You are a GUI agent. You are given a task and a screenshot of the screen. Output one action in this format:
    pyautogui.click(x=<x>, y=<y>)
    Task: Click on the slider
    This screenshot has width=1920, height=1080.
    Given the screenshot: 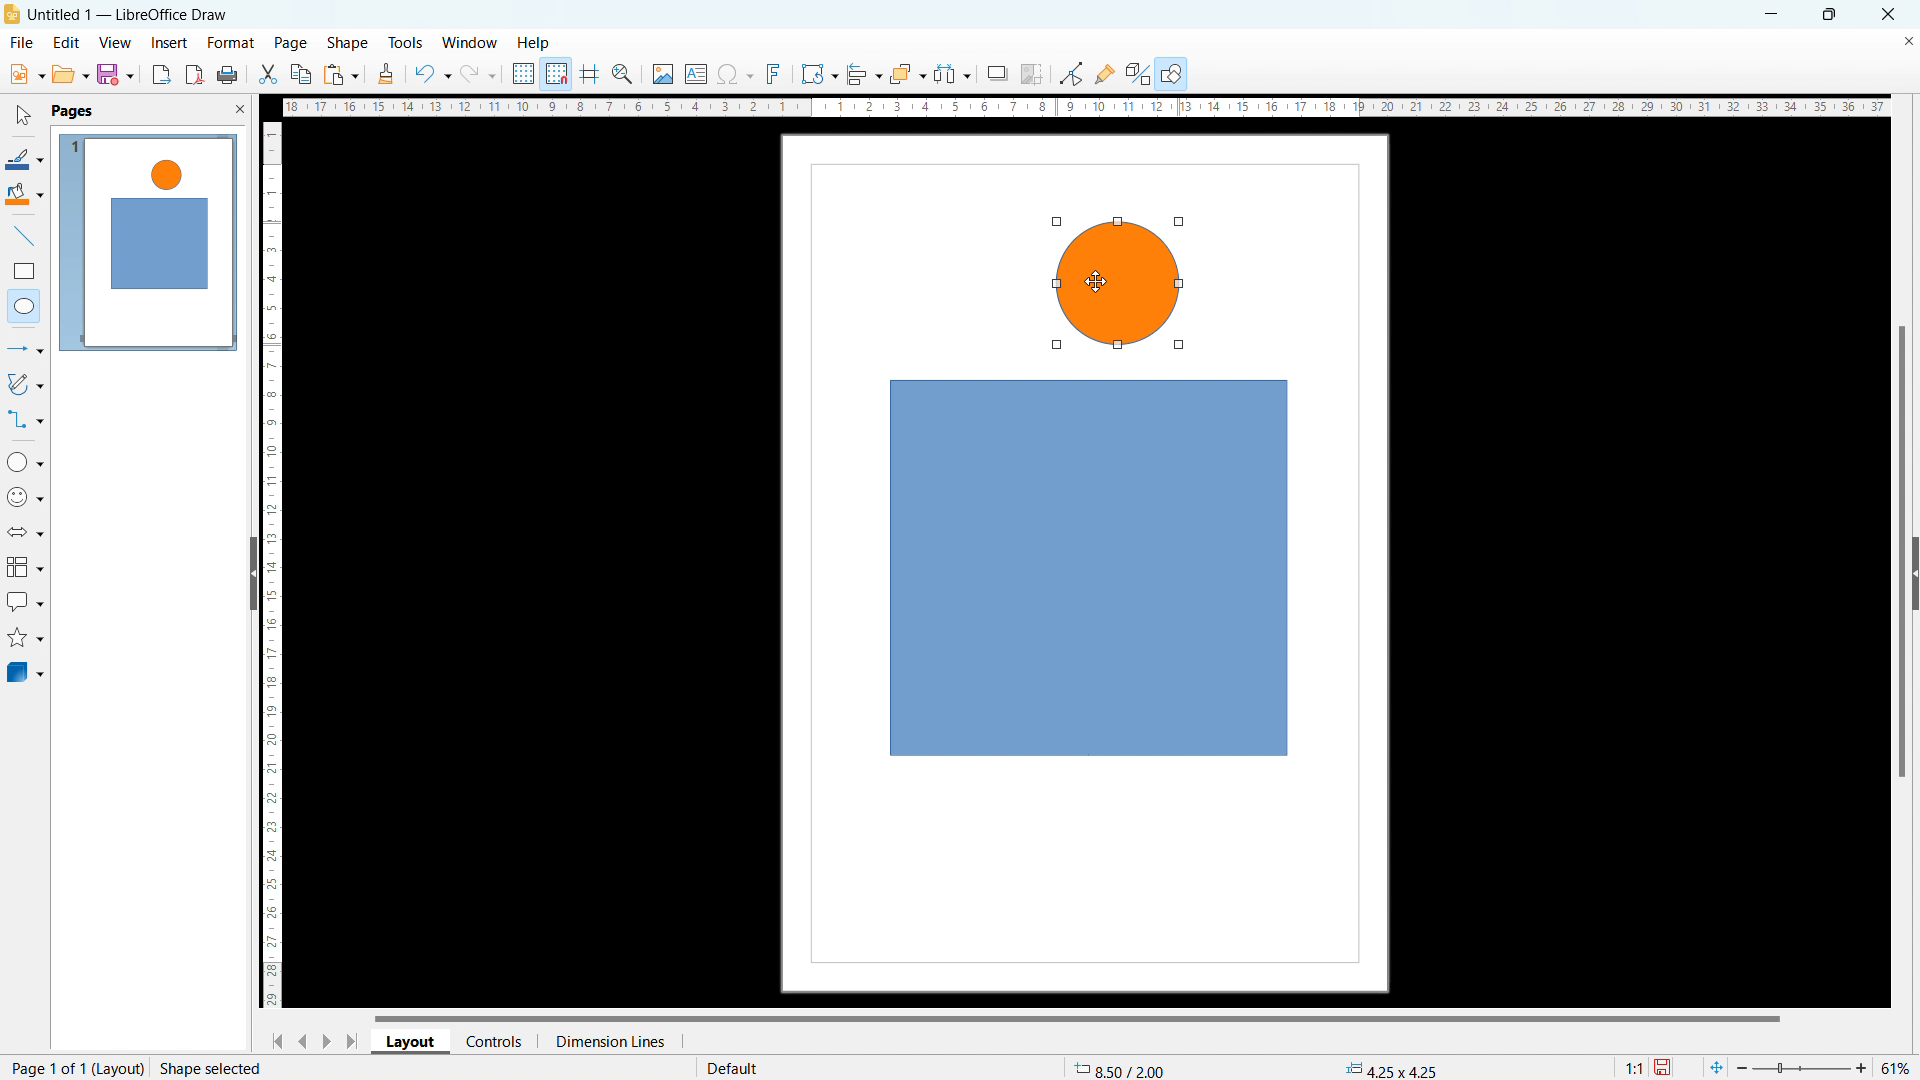 What is the action you would take?
    pyautogui.click(x=1800, y=1068)
    